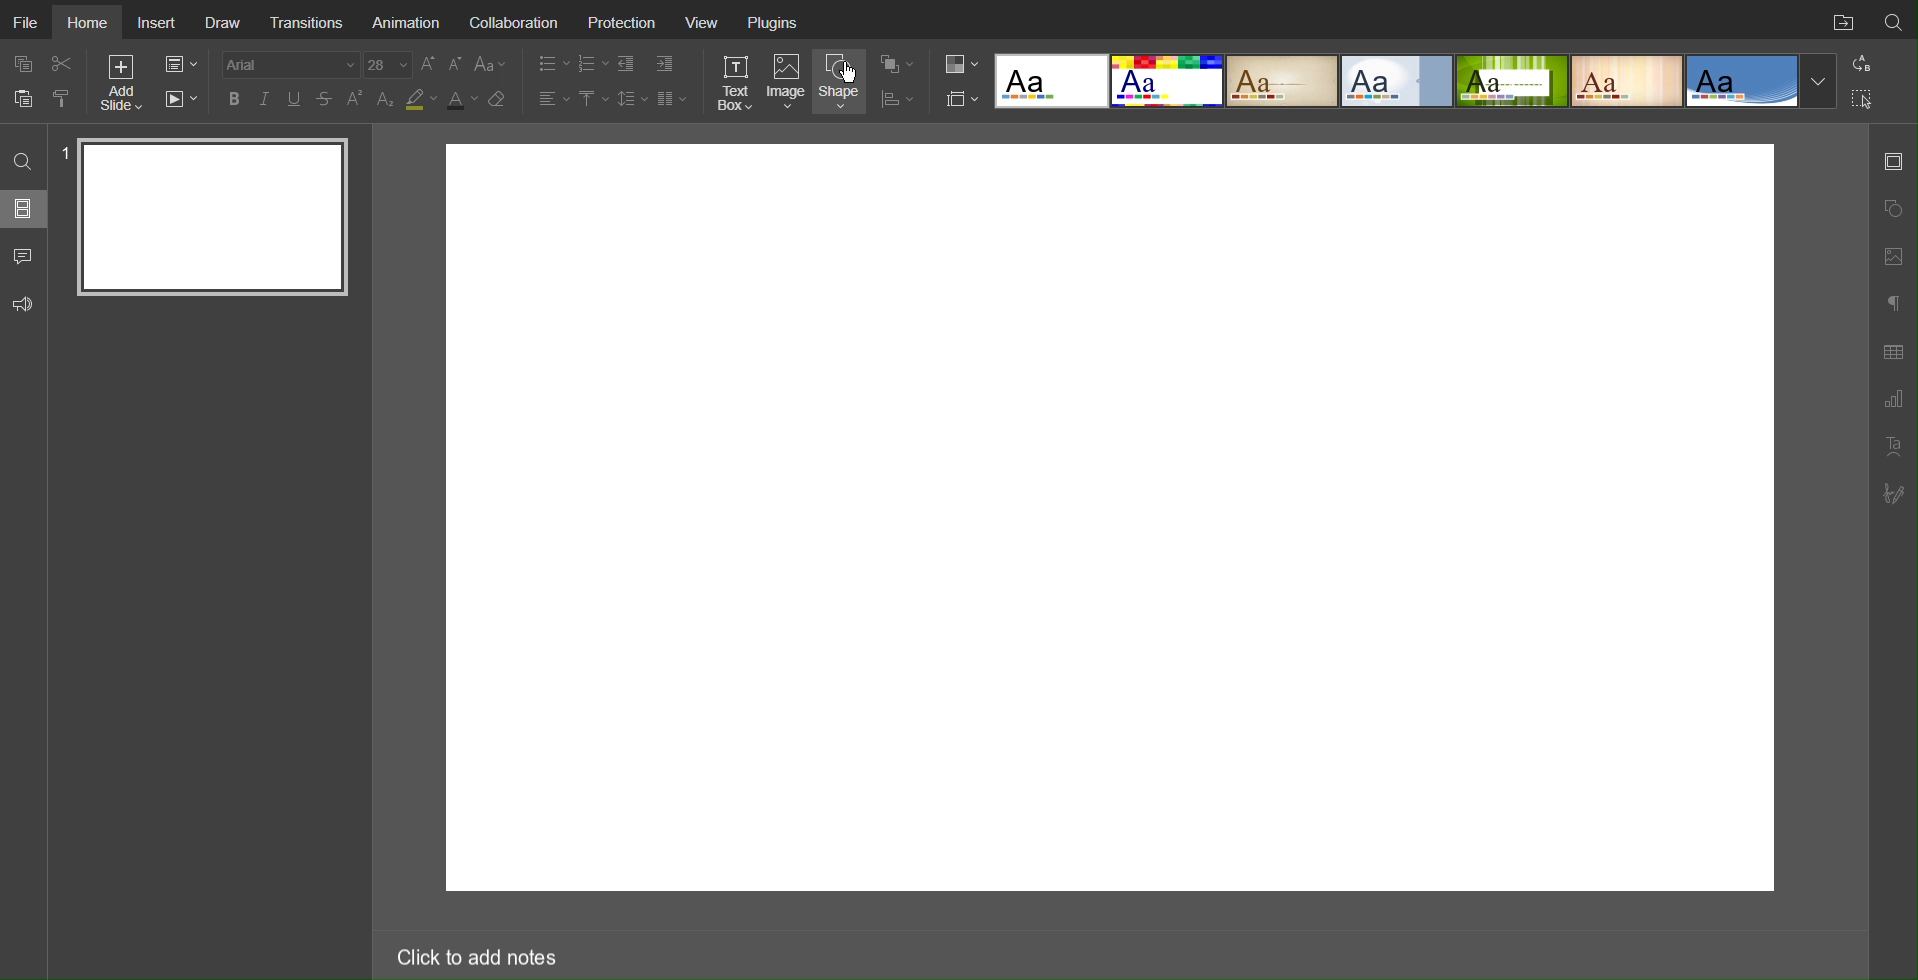  Describe the element at coordinates (1893, 400) in the screenshot. I see `Paragraph Settings` at that location.